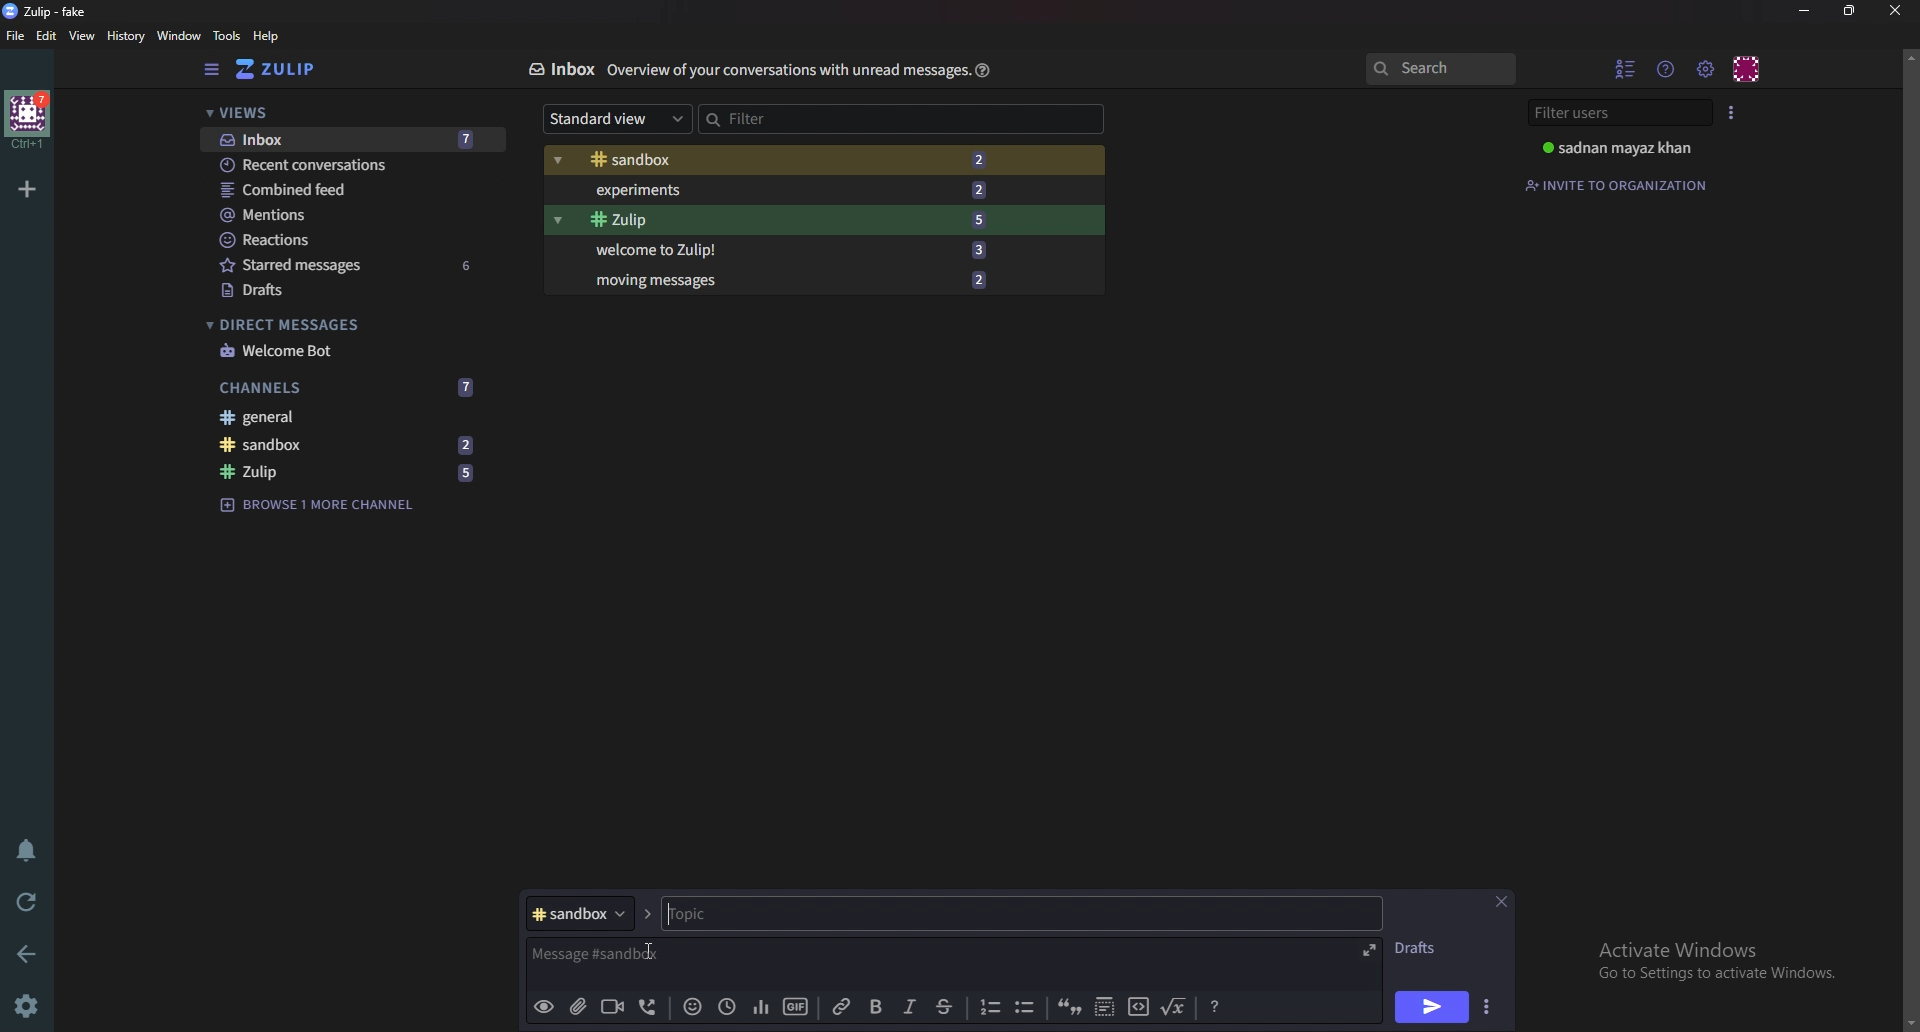  I want to click on Bullet list, so click(1025, 1007).